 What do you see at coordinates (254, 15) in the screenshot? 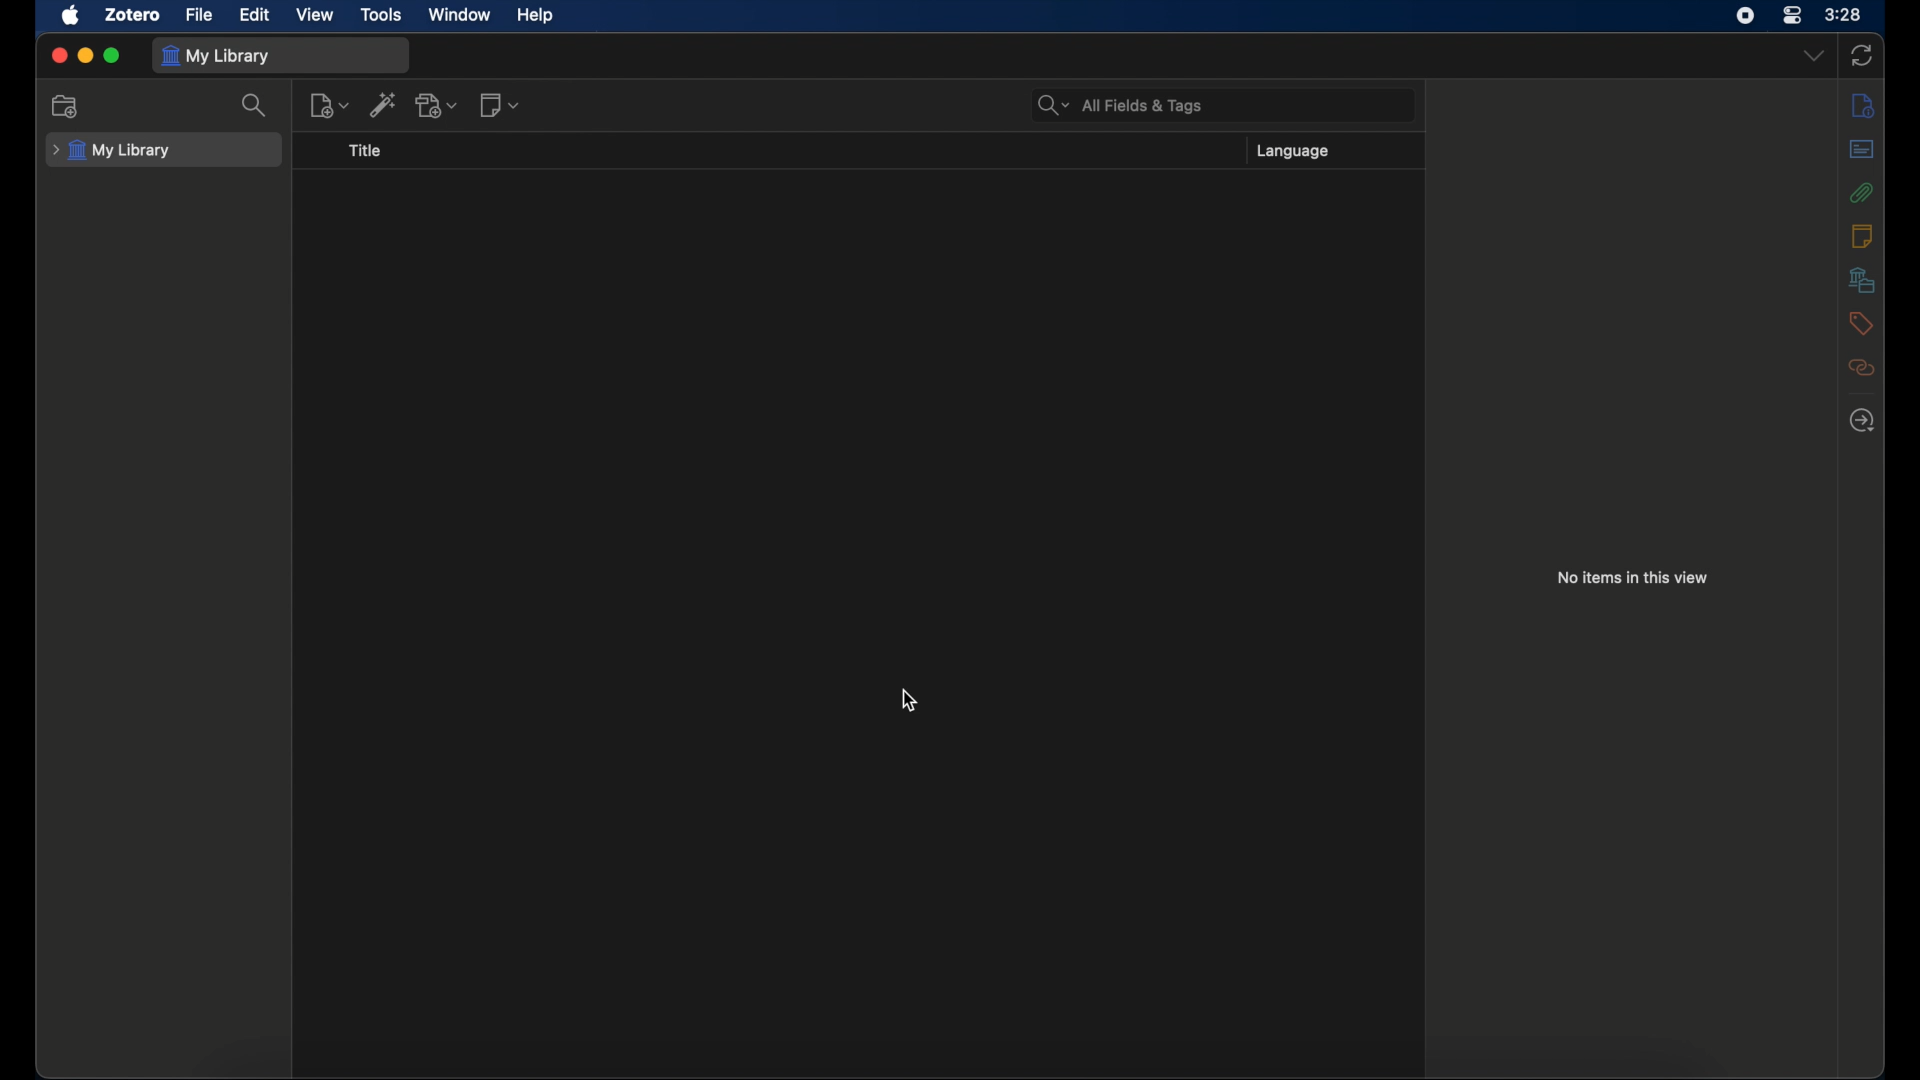
I see `edit` at bounding box center [254, 15].